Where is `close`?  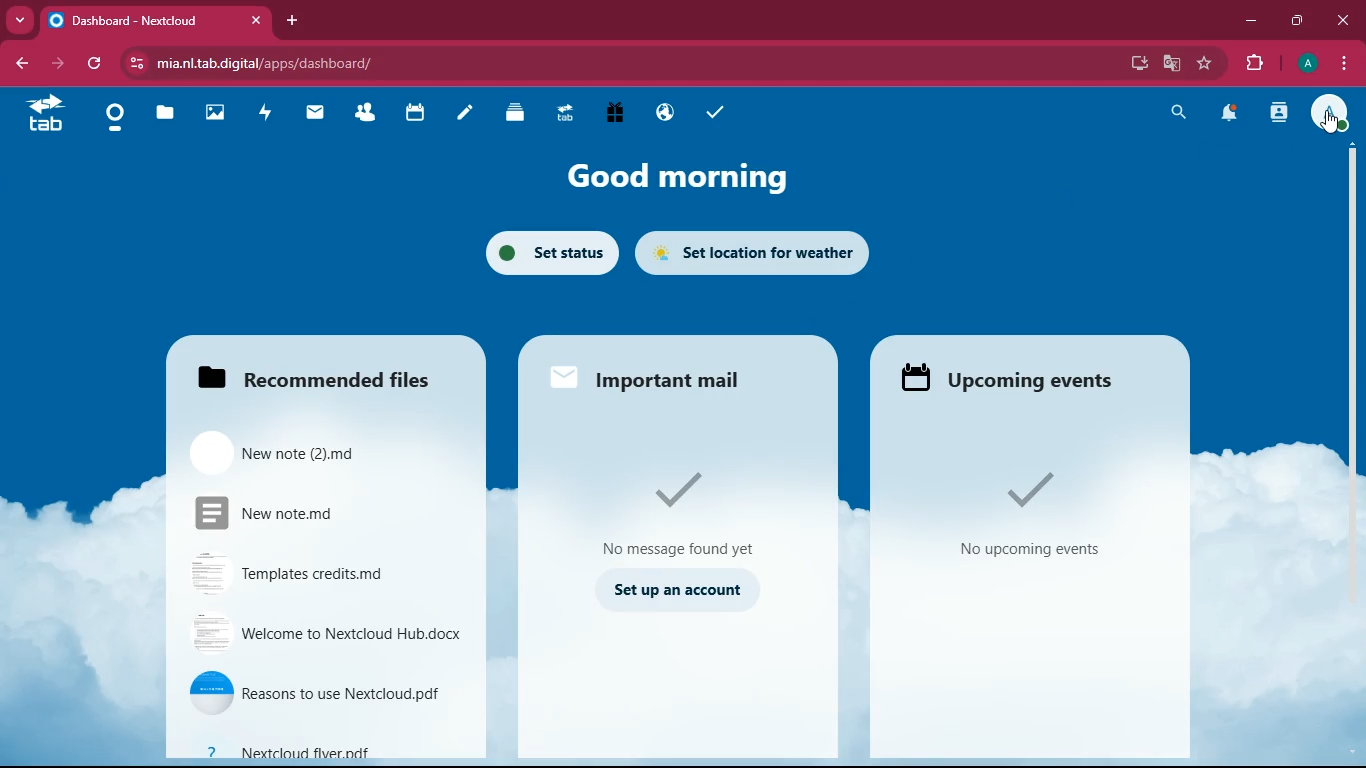
close is located at coordinates (1344, 21).